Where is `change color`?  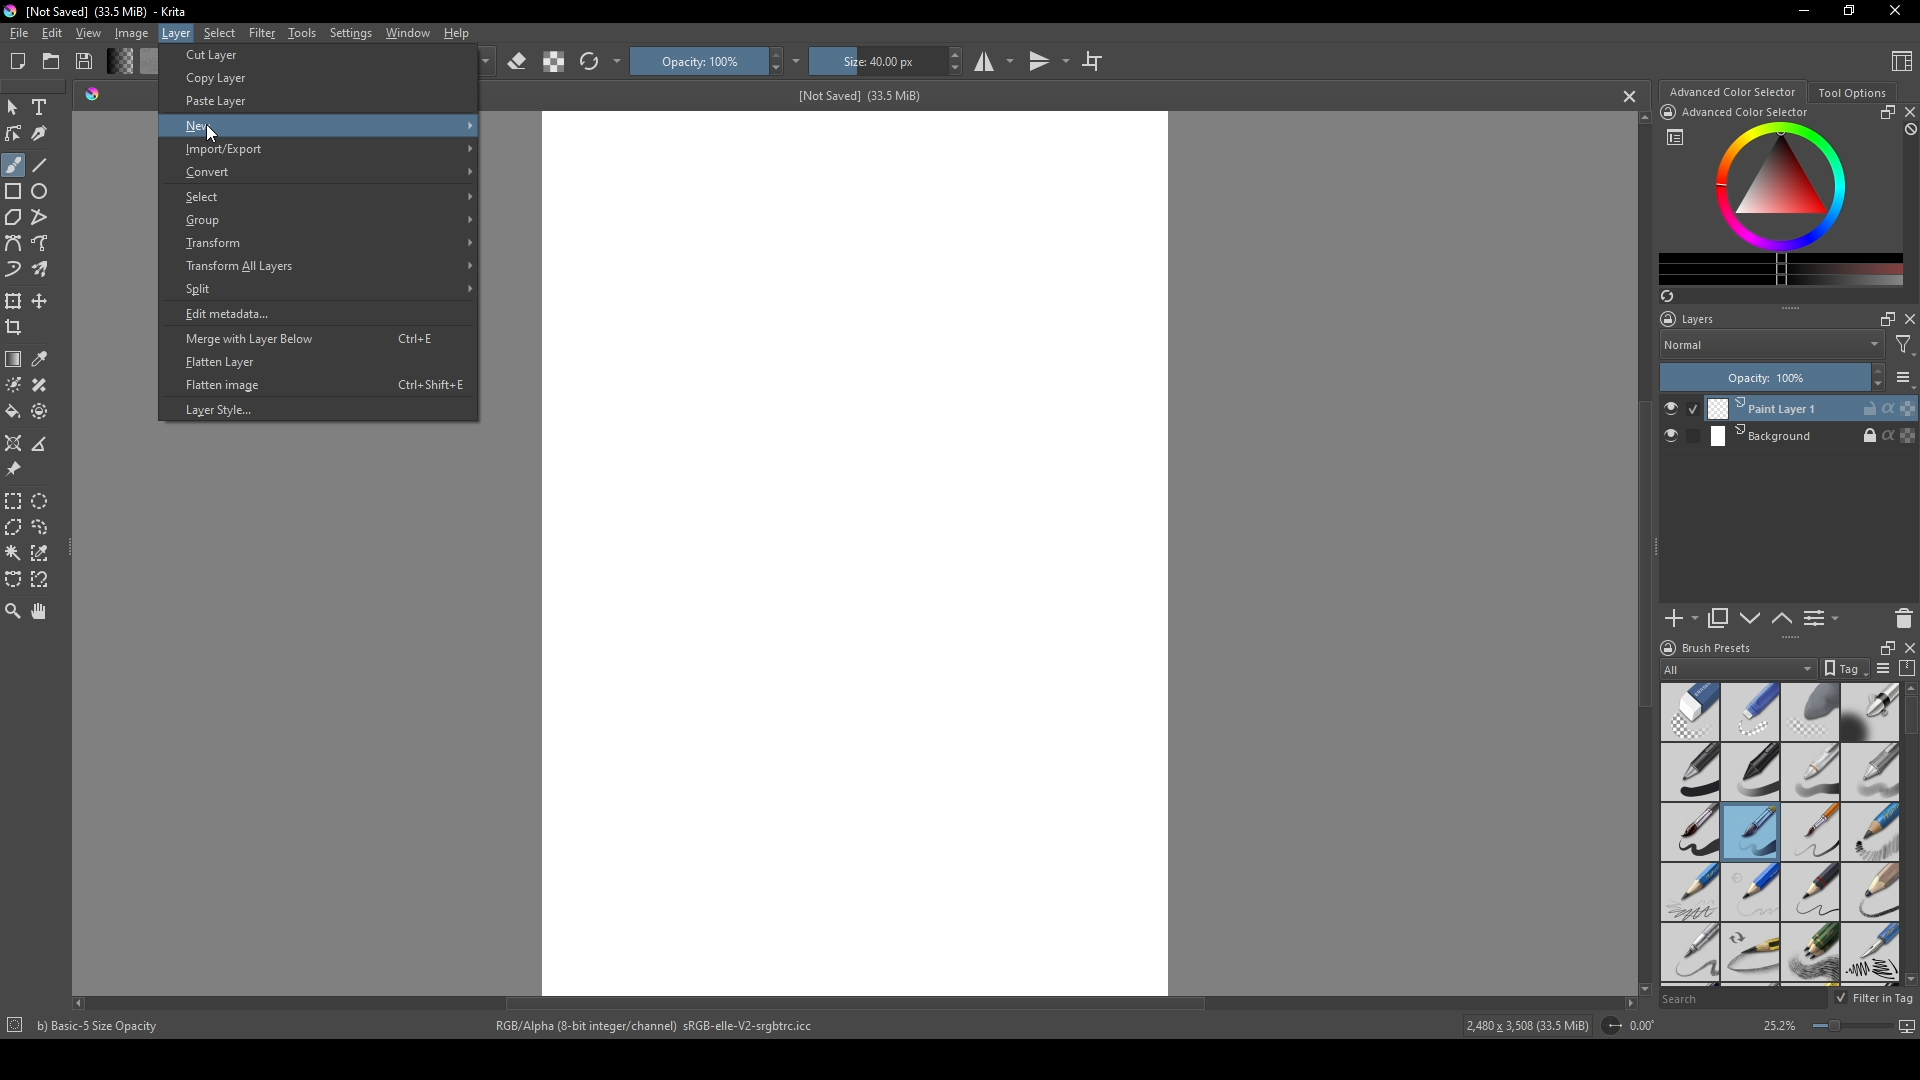
change color is located at coordinates (1781, 269).